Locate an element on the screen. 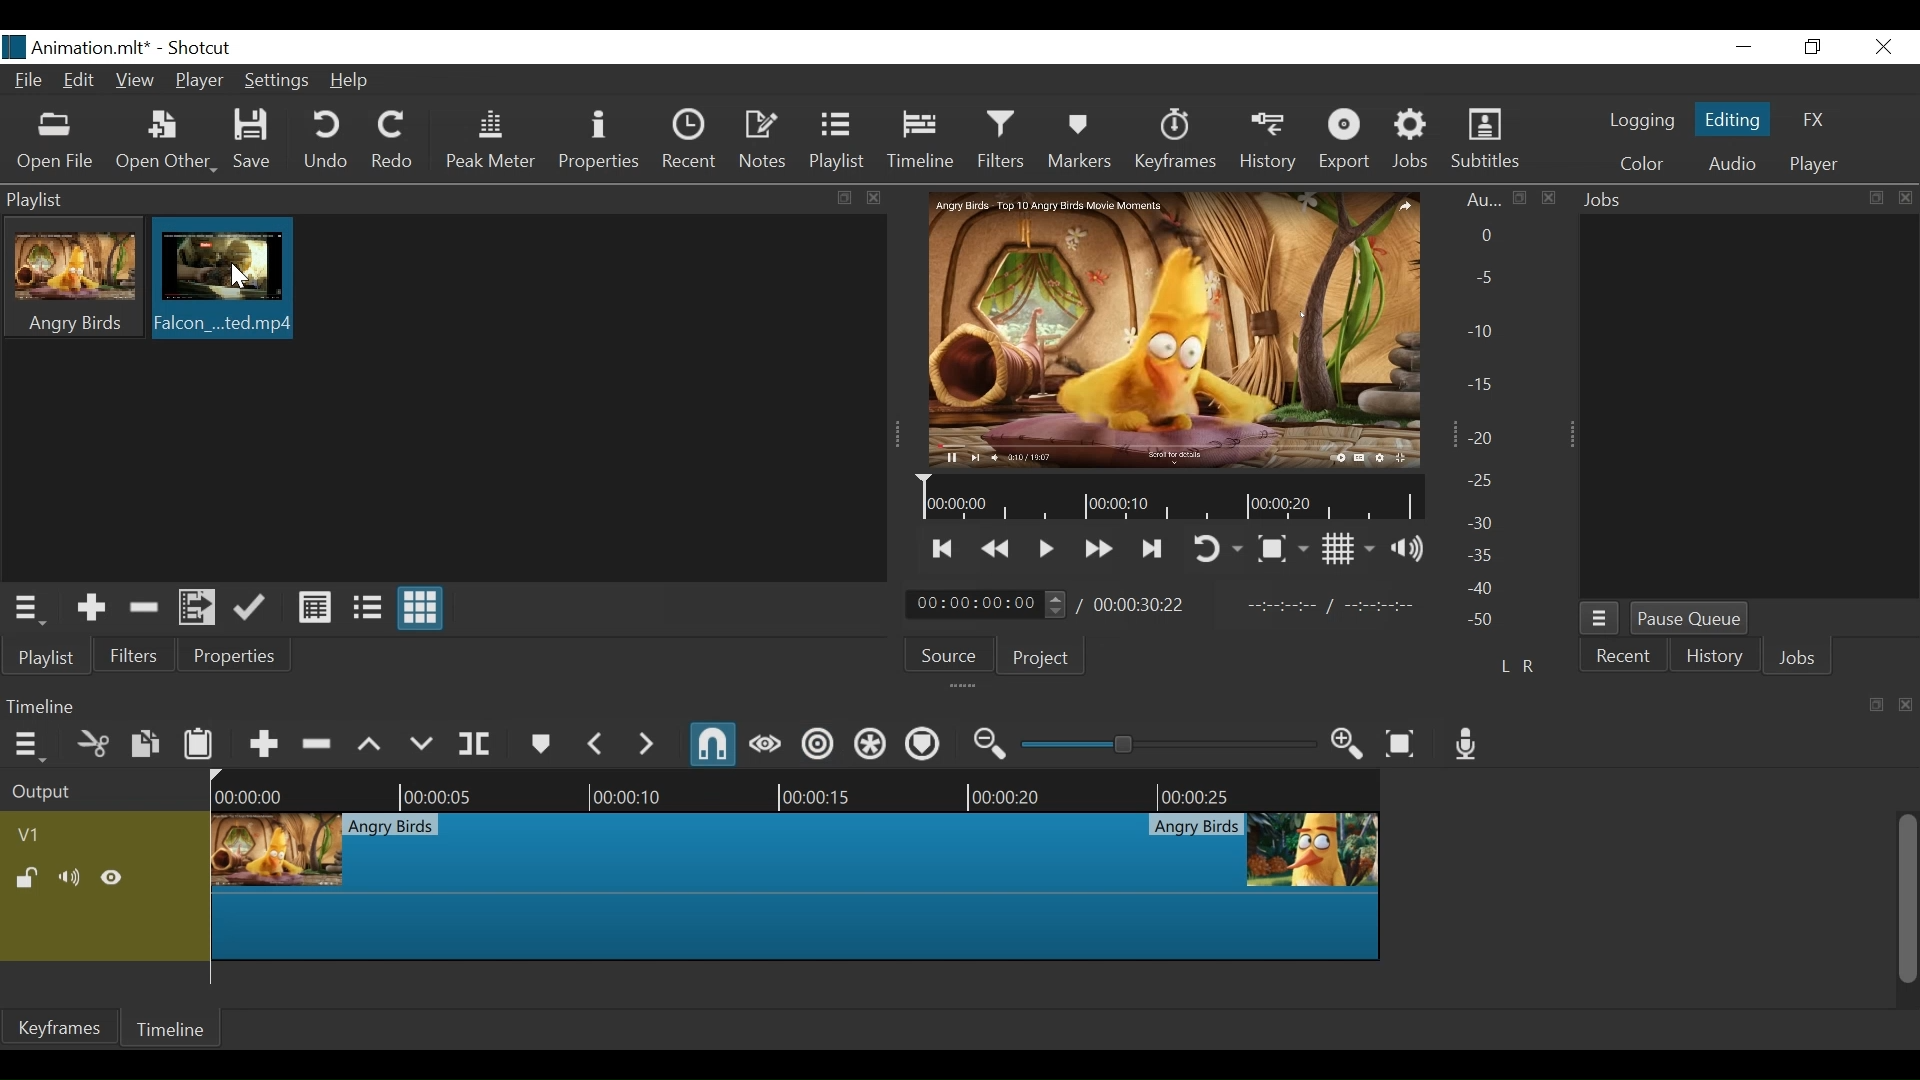 This screenshot has height=1080, width=1920. Filters is located at coordinates (137, 654).